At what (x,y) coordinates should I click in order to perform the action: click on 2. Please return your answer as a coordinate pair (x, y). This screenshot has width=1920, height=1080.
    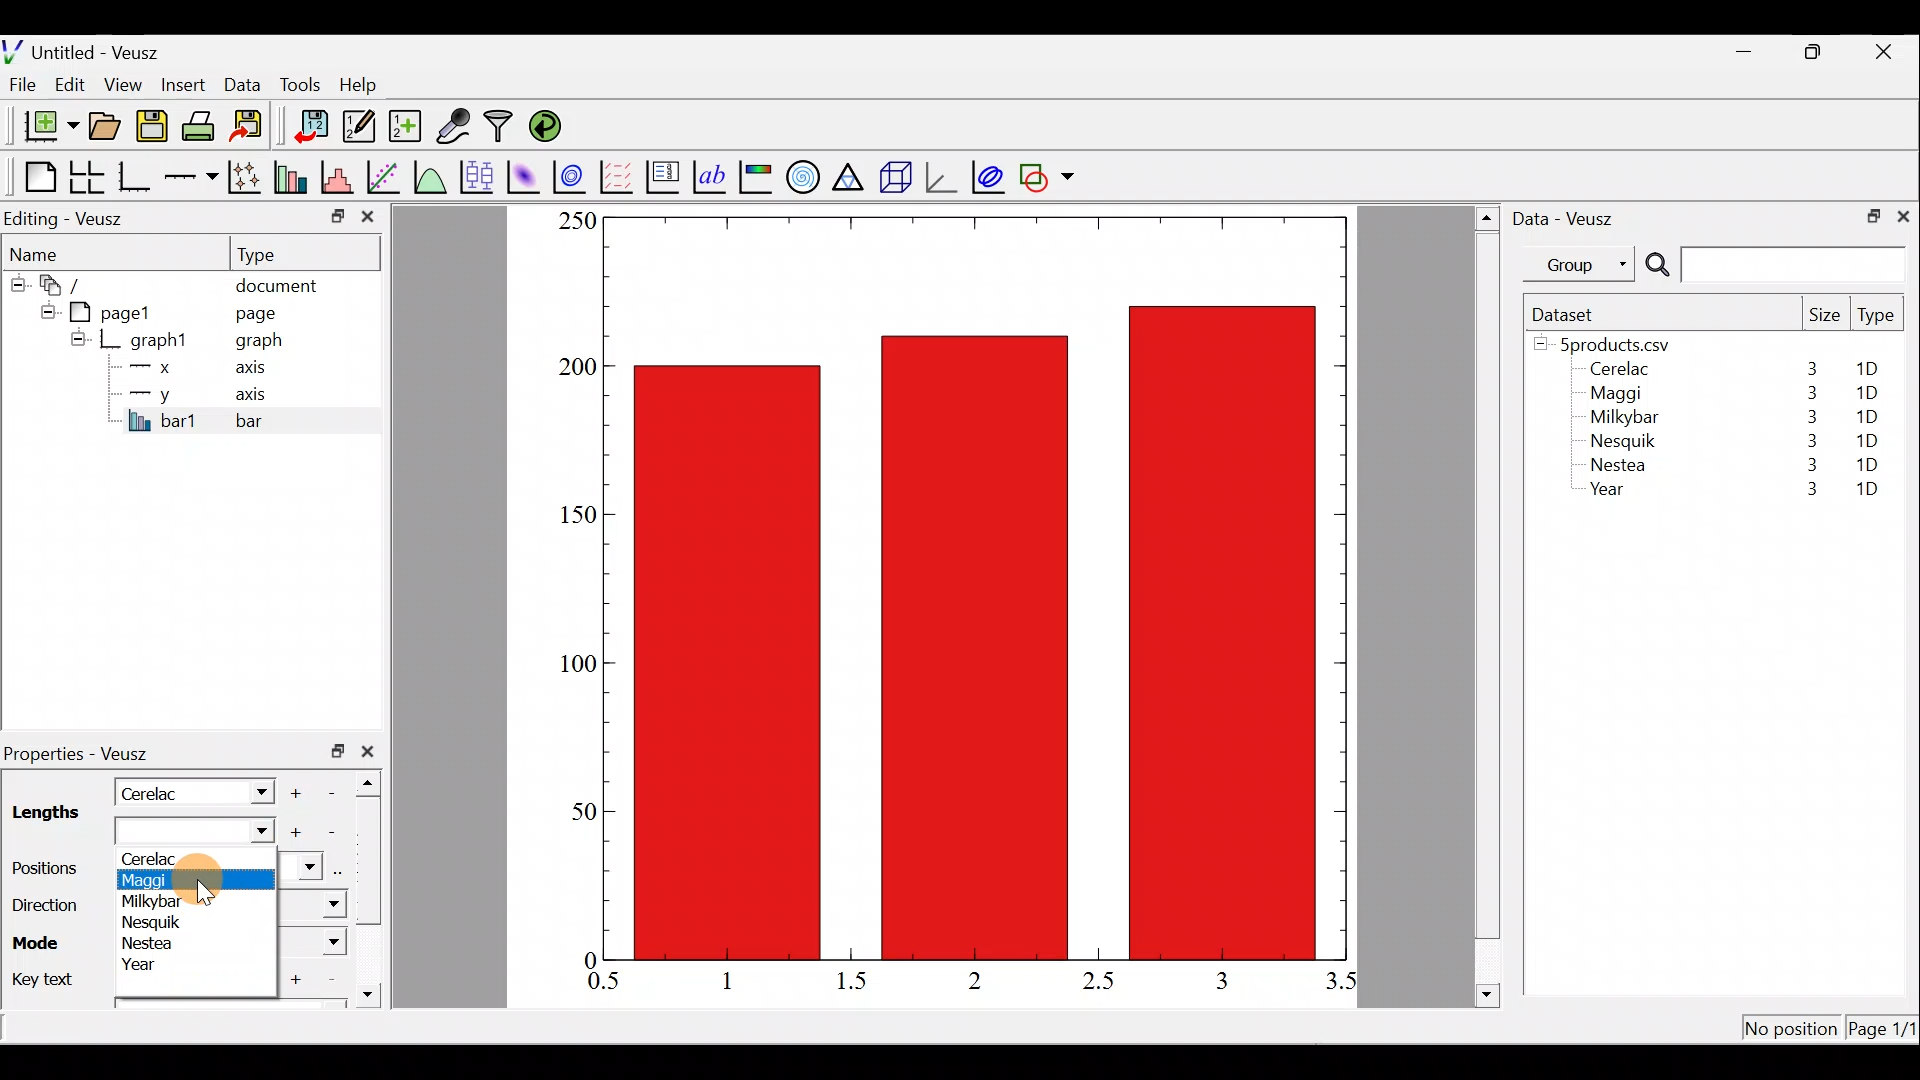
    Looking at the image, I should click on (971, 979).